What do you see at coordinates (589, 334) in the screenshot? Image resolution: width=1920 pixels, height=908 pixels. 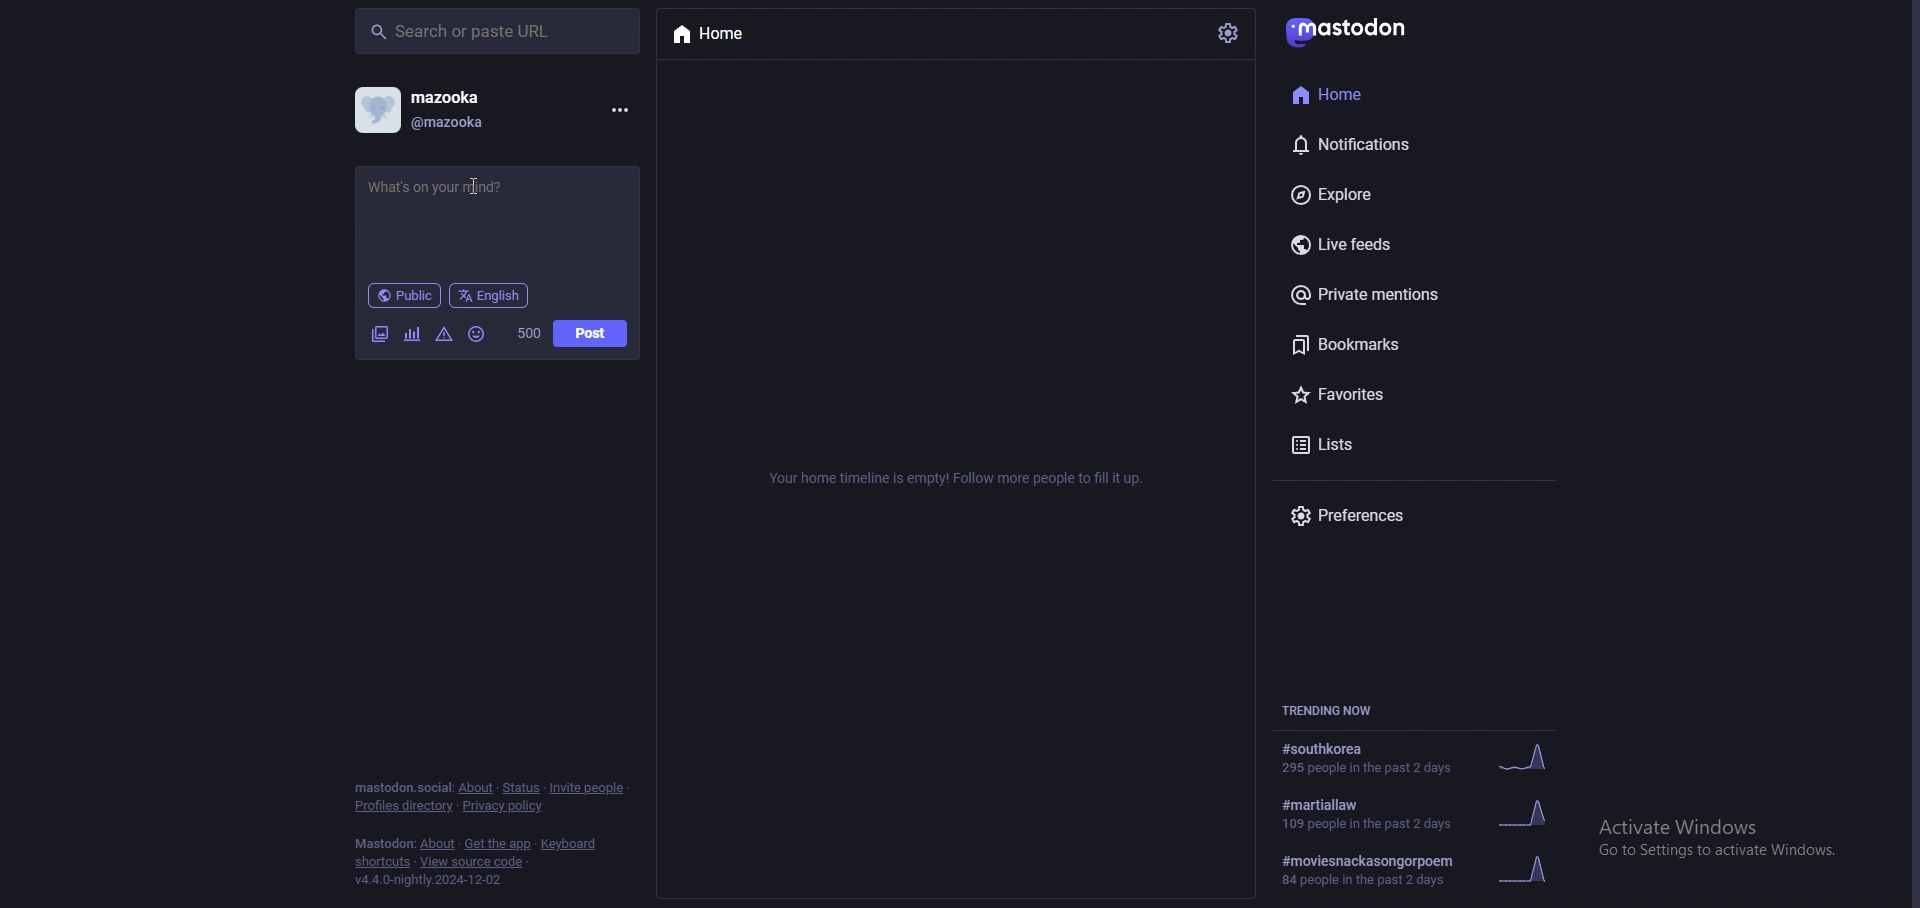 I see `post` at bounding box center [589, 334].